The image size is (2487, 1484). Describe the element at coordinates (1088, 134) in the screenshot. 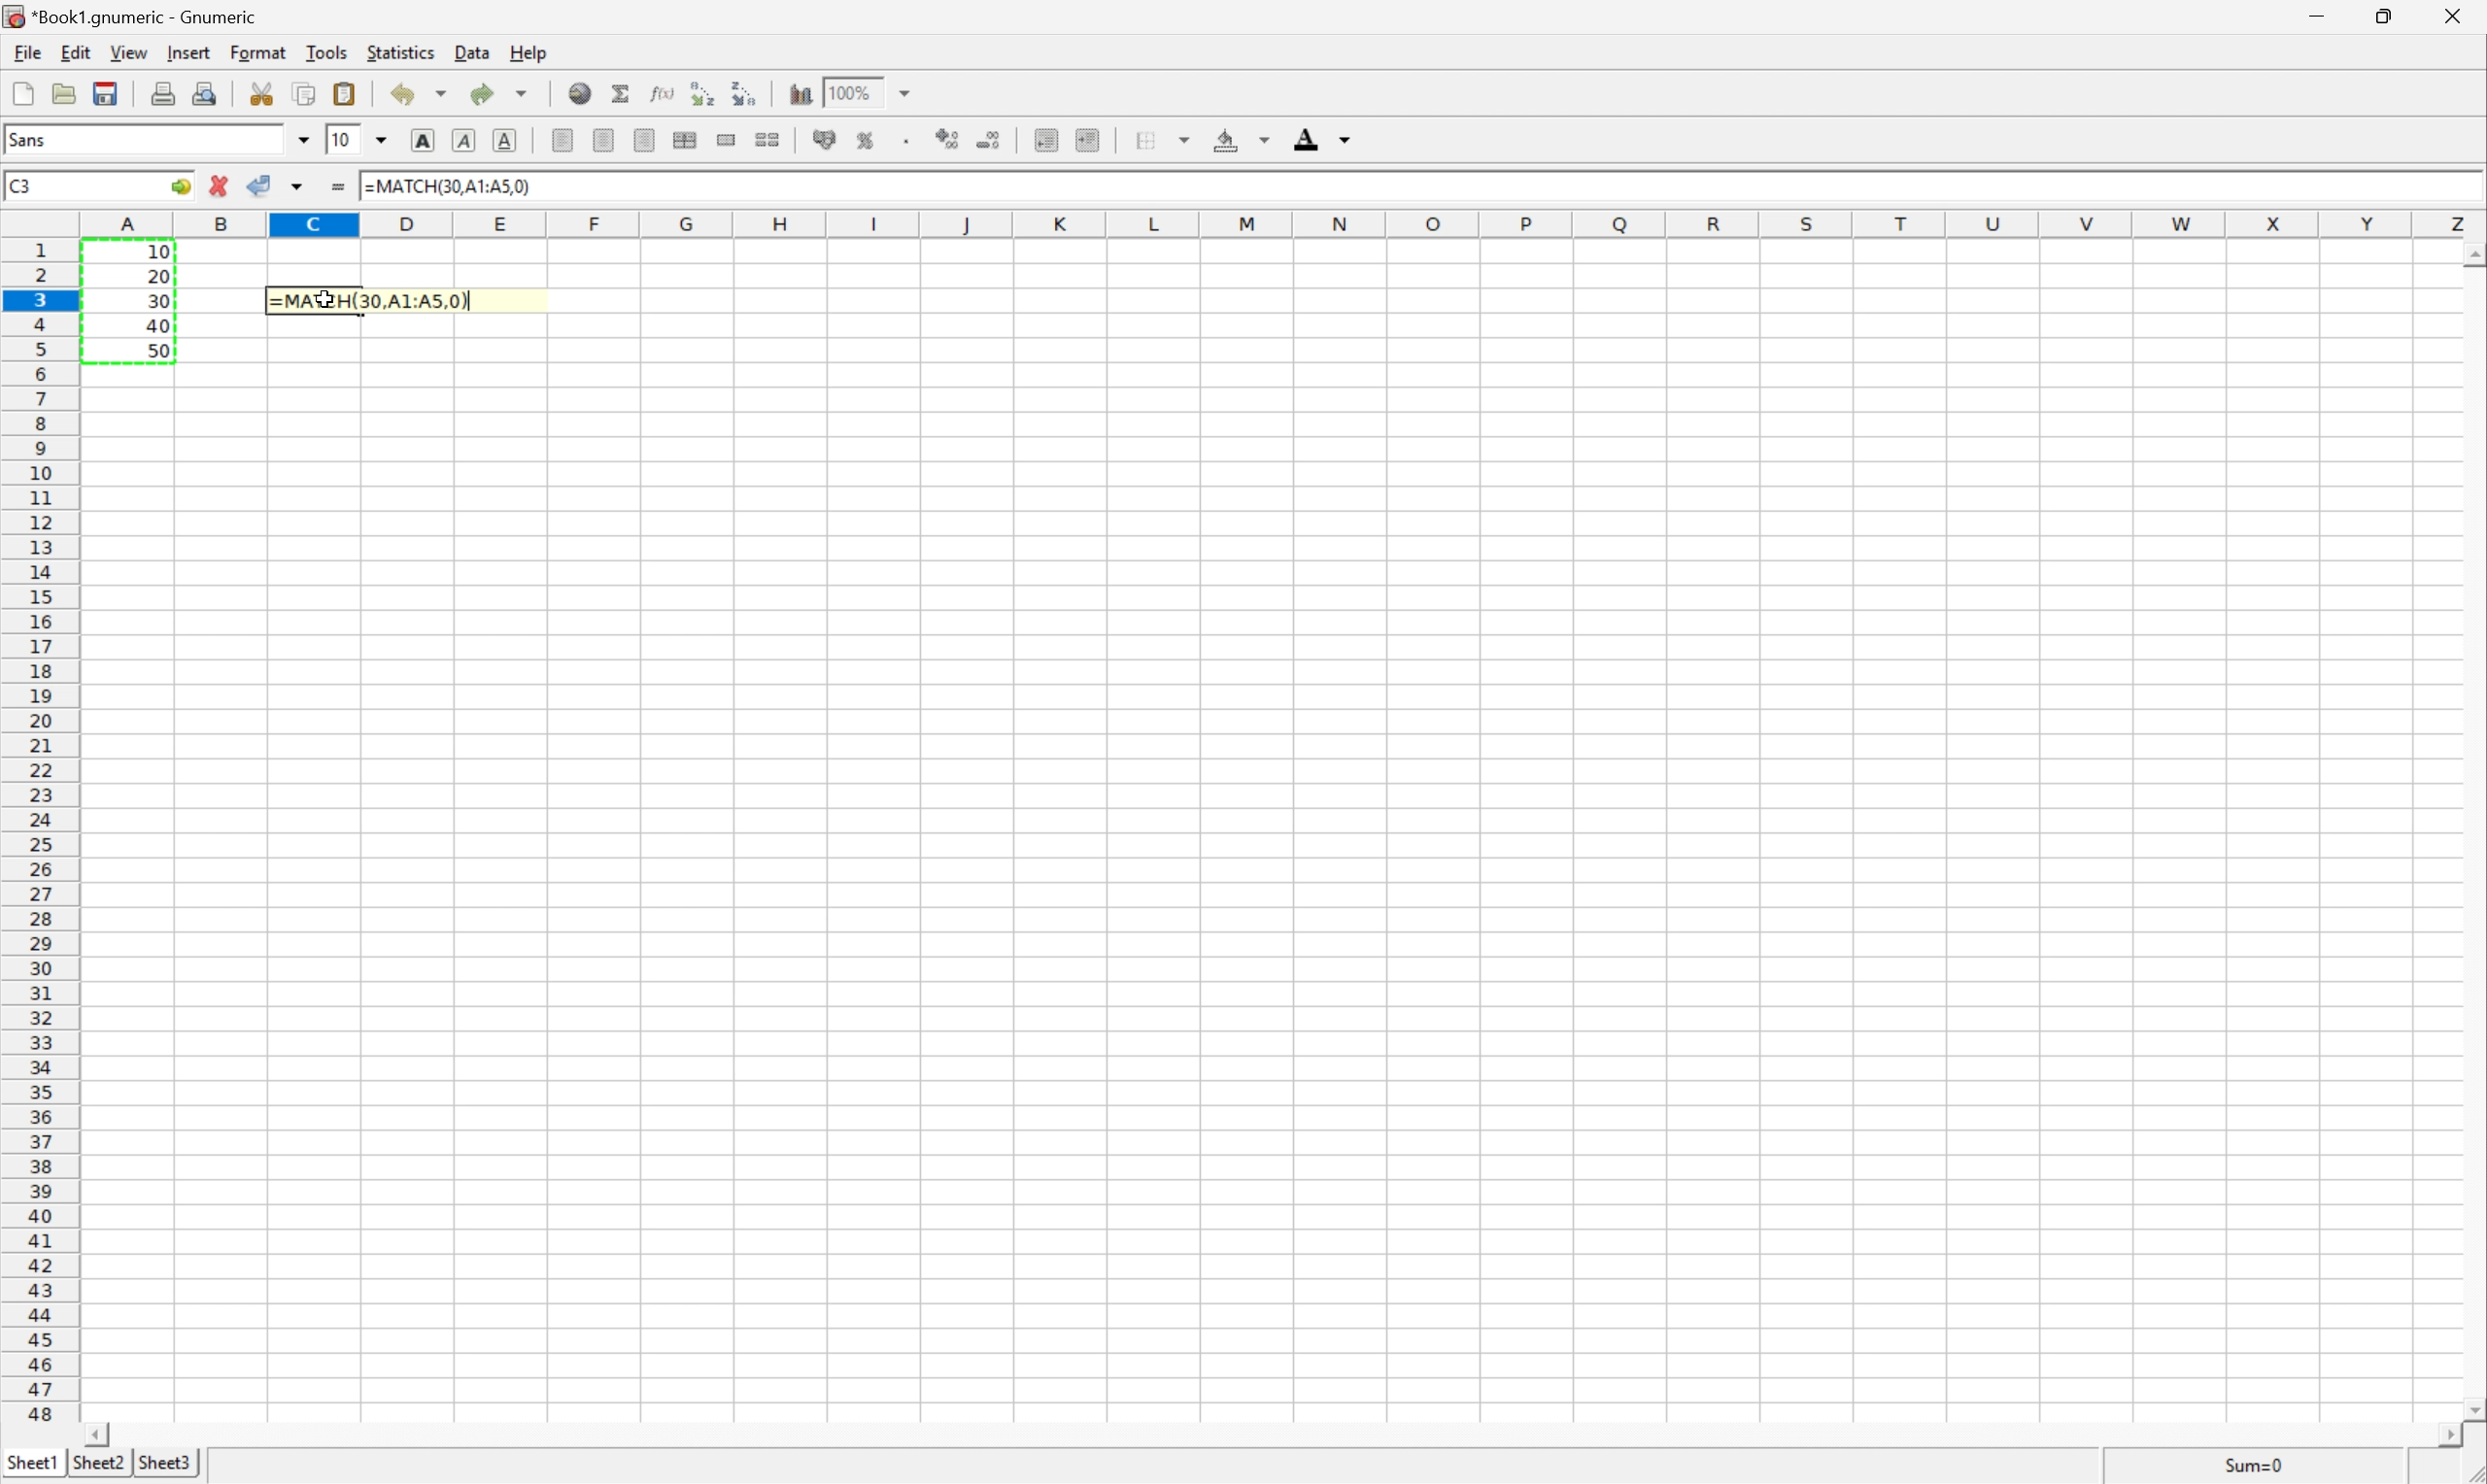

I see `Increase the indent, and align the contents to the left` at that location.